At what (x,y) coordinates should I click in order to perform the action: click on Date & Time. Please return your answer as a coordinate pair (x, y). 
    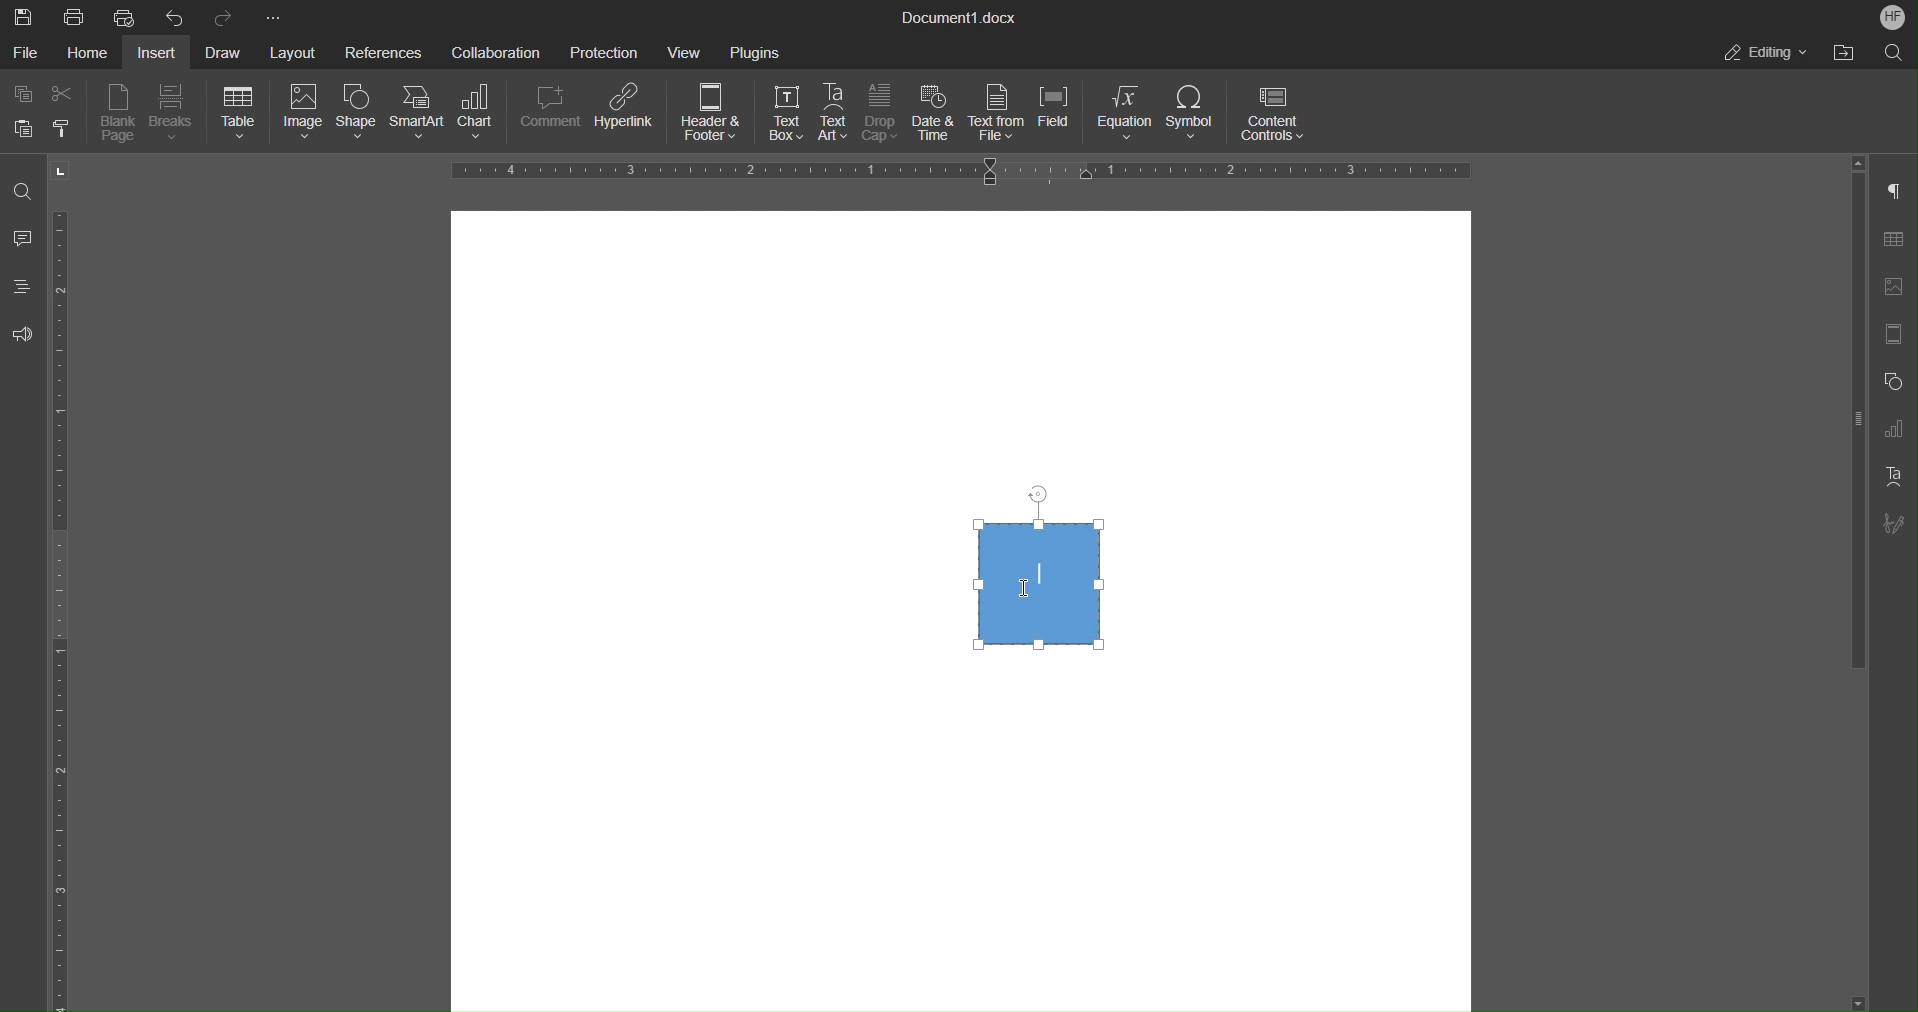
    Looking at the image, I should click on (936, 115).